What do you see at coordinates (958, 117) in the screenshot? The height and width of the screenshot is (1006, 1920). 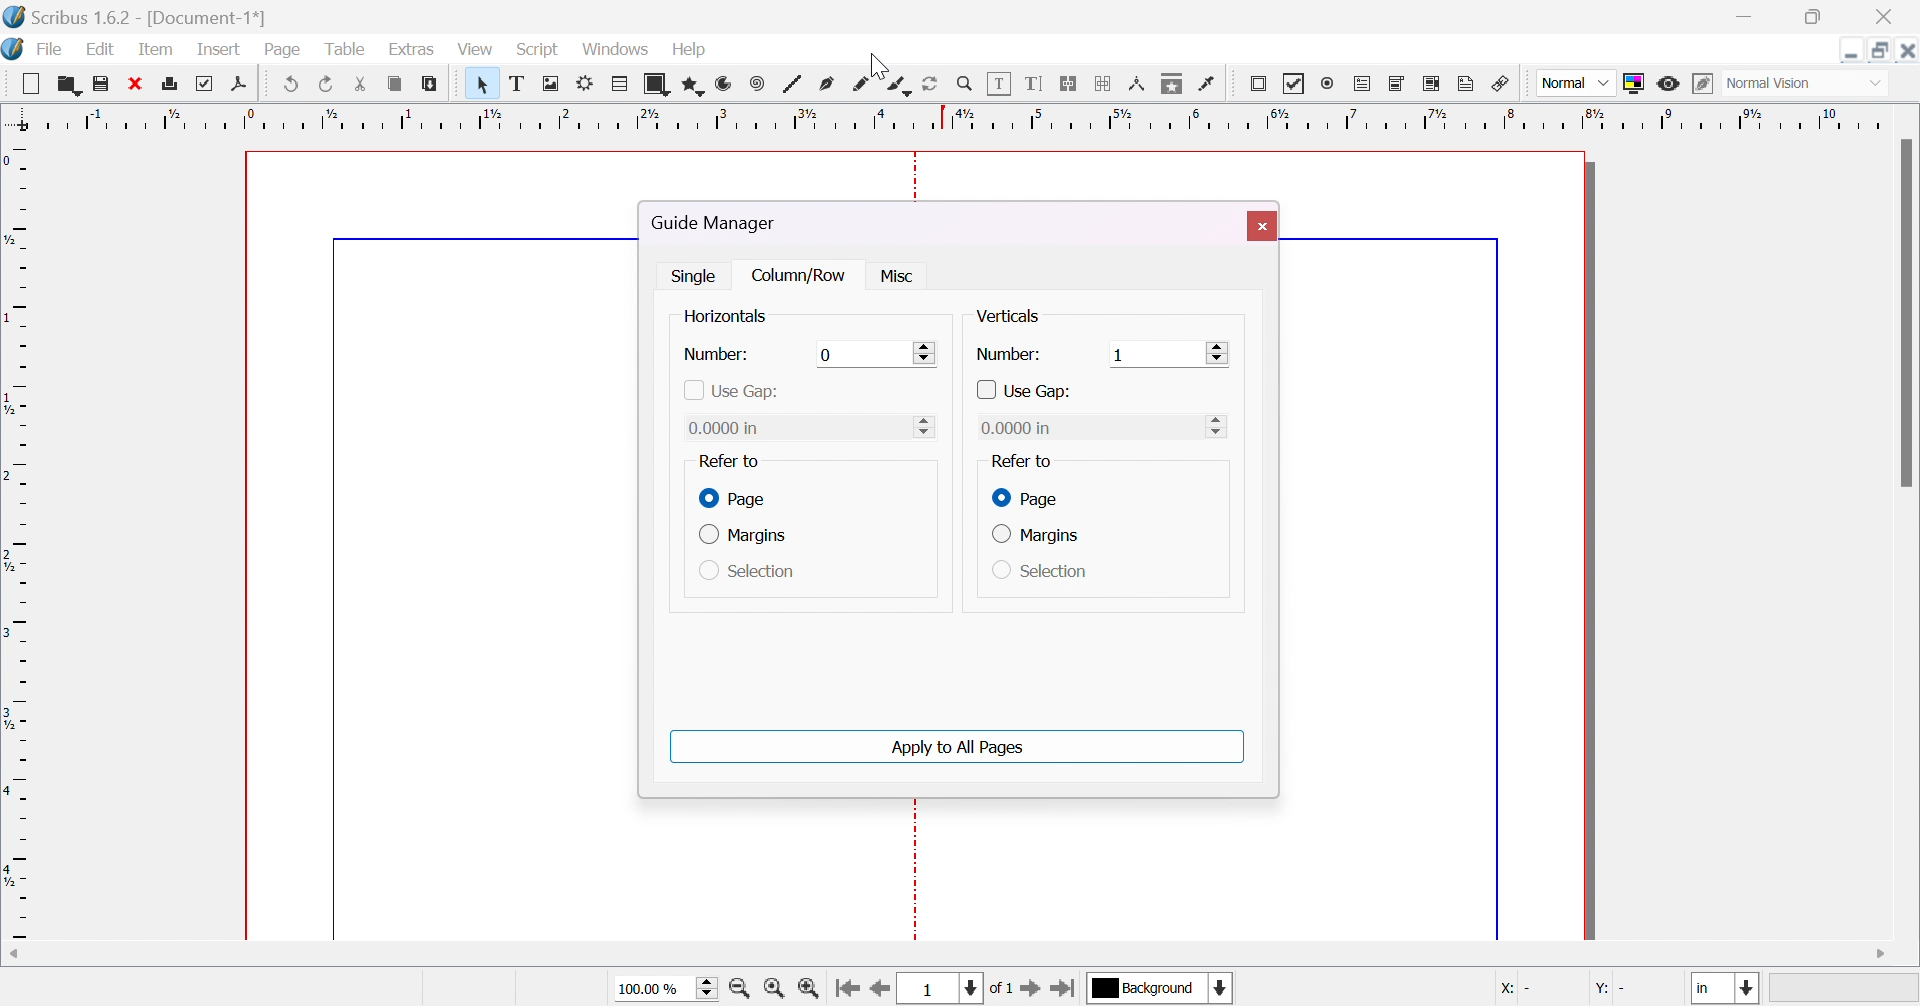 I see `ruler` at bounding box center [958, 117].